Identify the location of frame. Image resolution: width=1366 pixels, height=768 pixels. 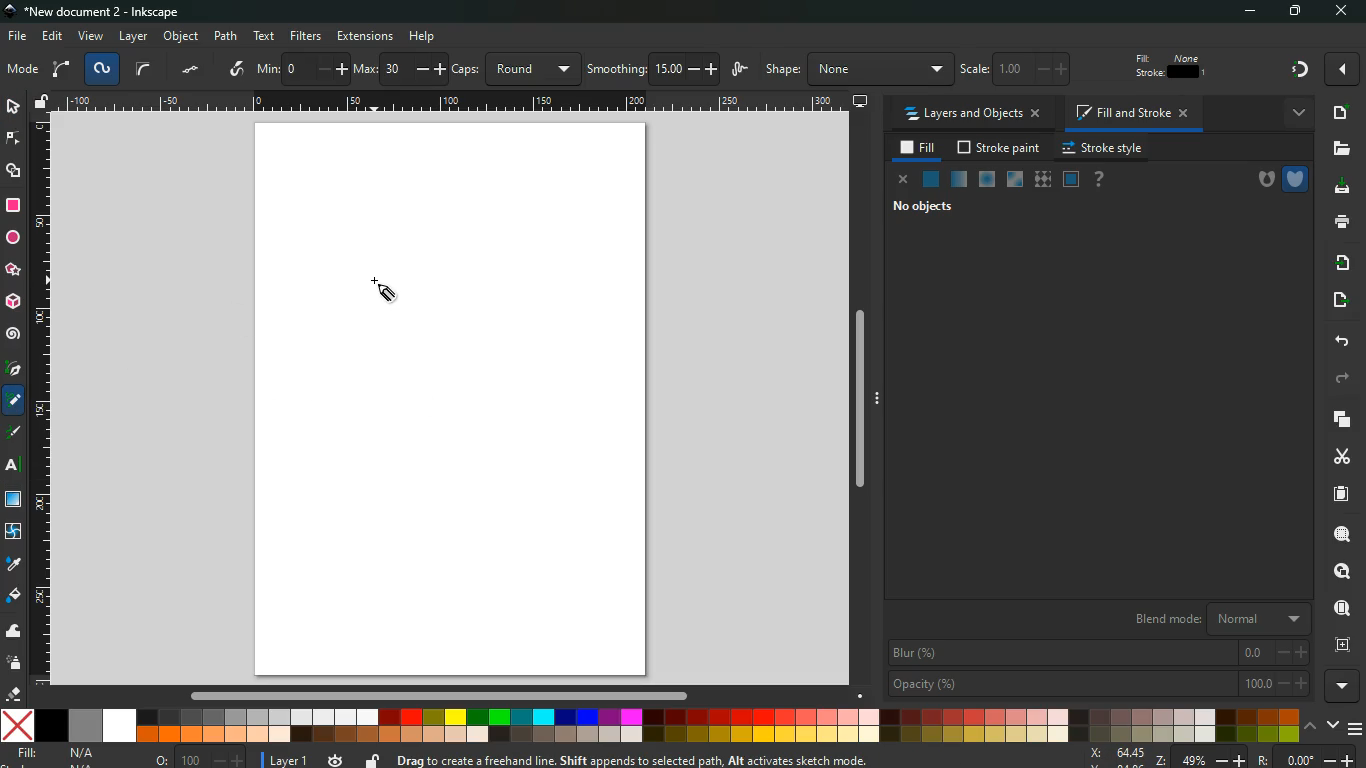
(1071, 179).